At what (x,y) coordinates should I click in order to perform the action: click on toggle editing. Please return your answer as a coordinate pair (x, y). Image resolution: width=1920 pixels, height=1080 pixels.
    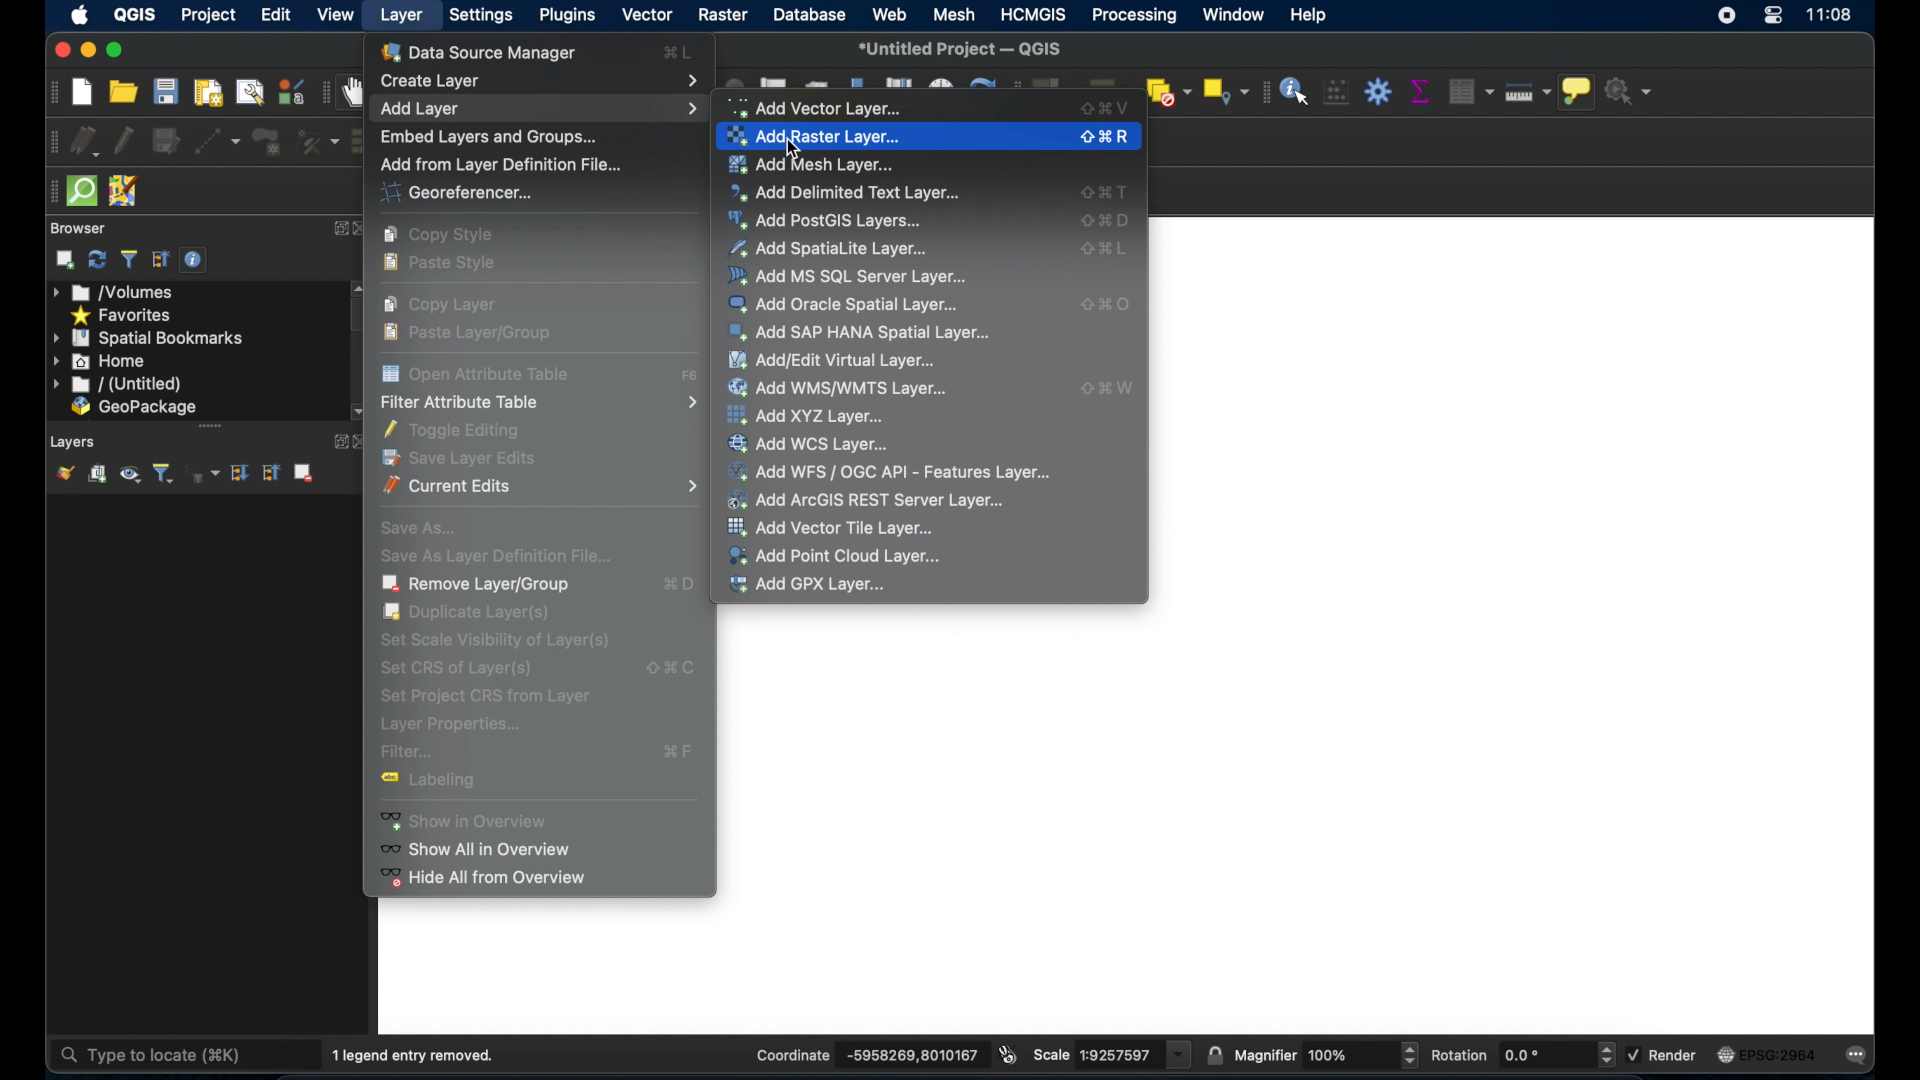
    Looking at the image, I should click on (460, 429).